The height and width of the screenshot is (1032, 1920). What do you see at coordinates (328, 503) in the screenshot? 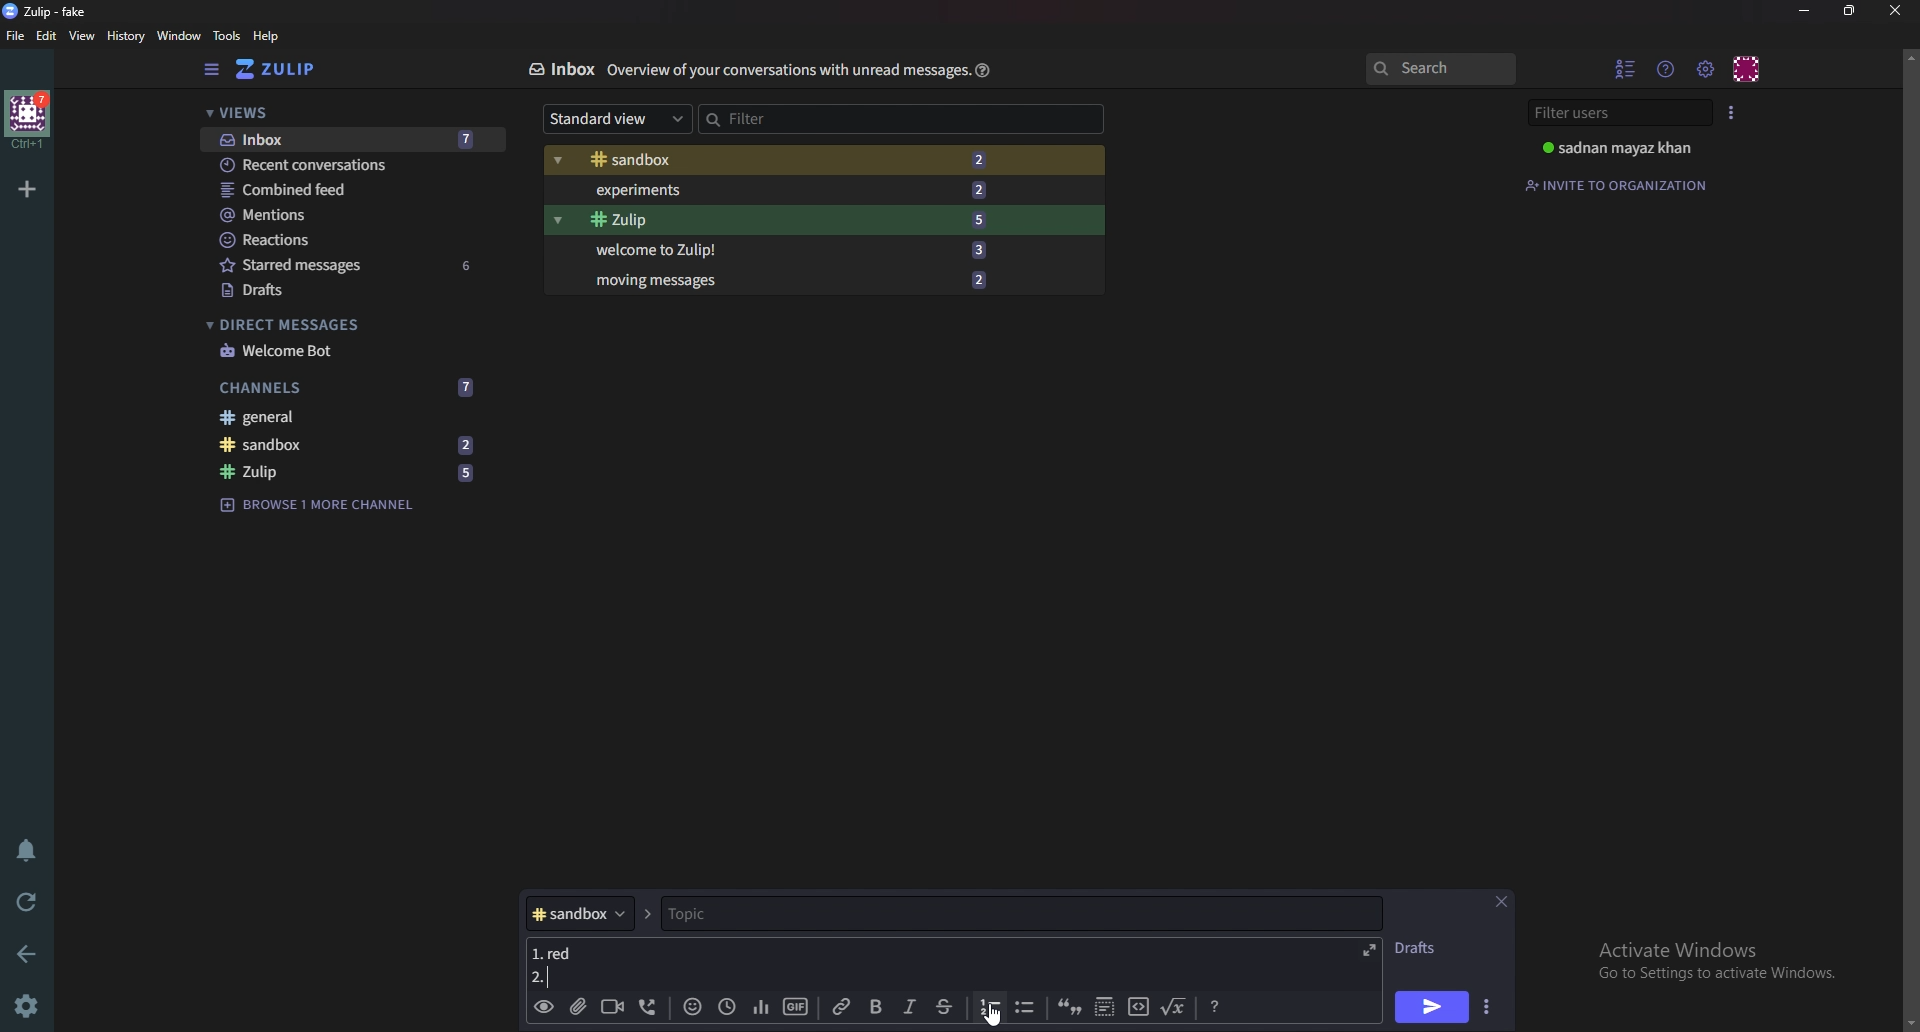
I see `Browse channel` at bounding box center [328, 503].